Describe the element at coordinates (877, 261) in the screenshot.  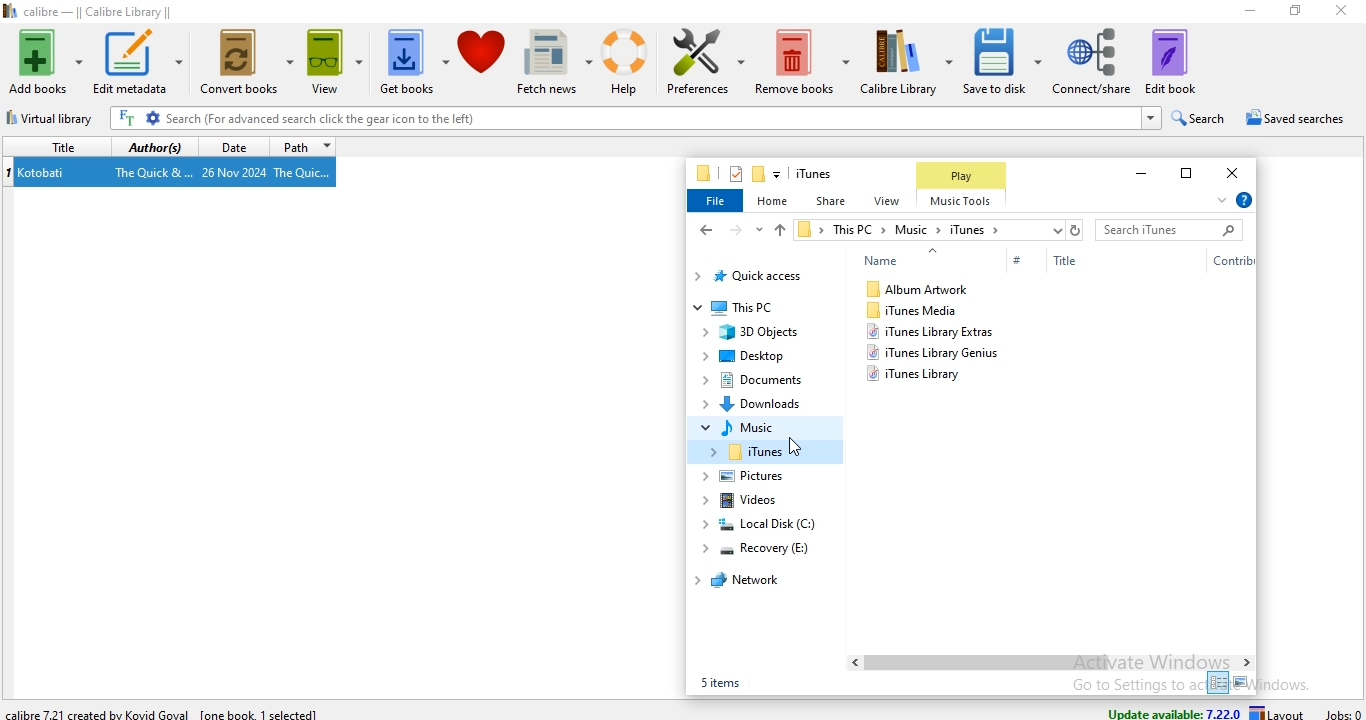
I see `Name` at that location.